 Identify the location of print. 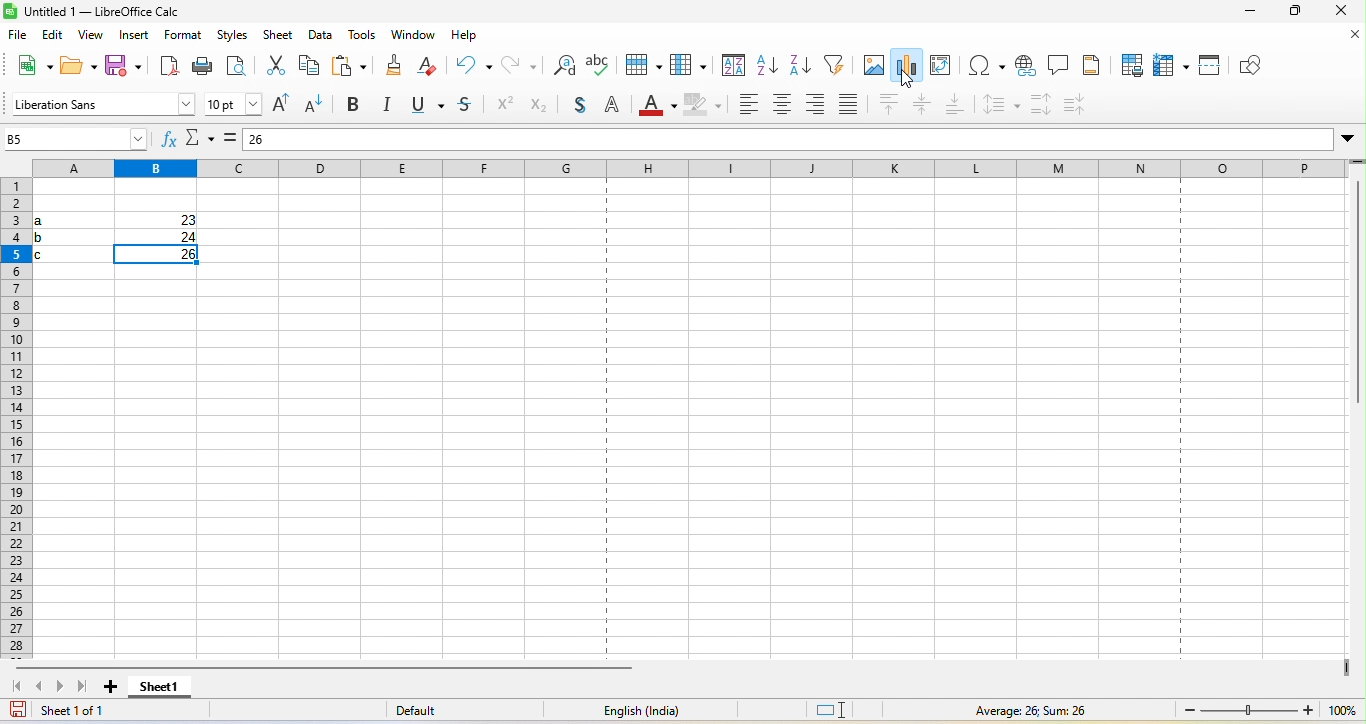
(205, 67).